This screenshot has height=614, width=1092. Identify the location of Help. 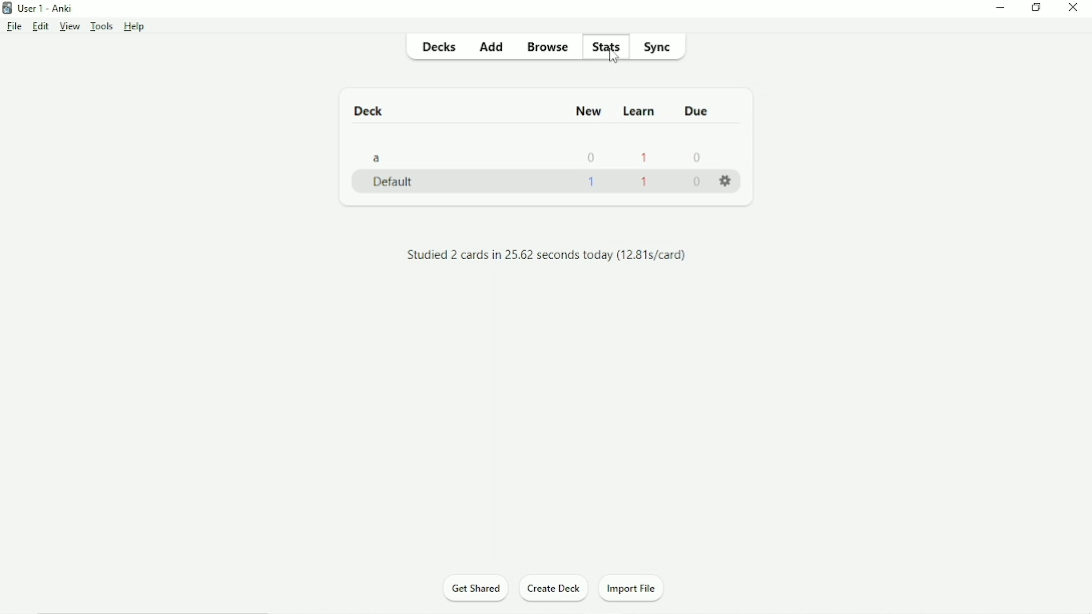
(131, 27).